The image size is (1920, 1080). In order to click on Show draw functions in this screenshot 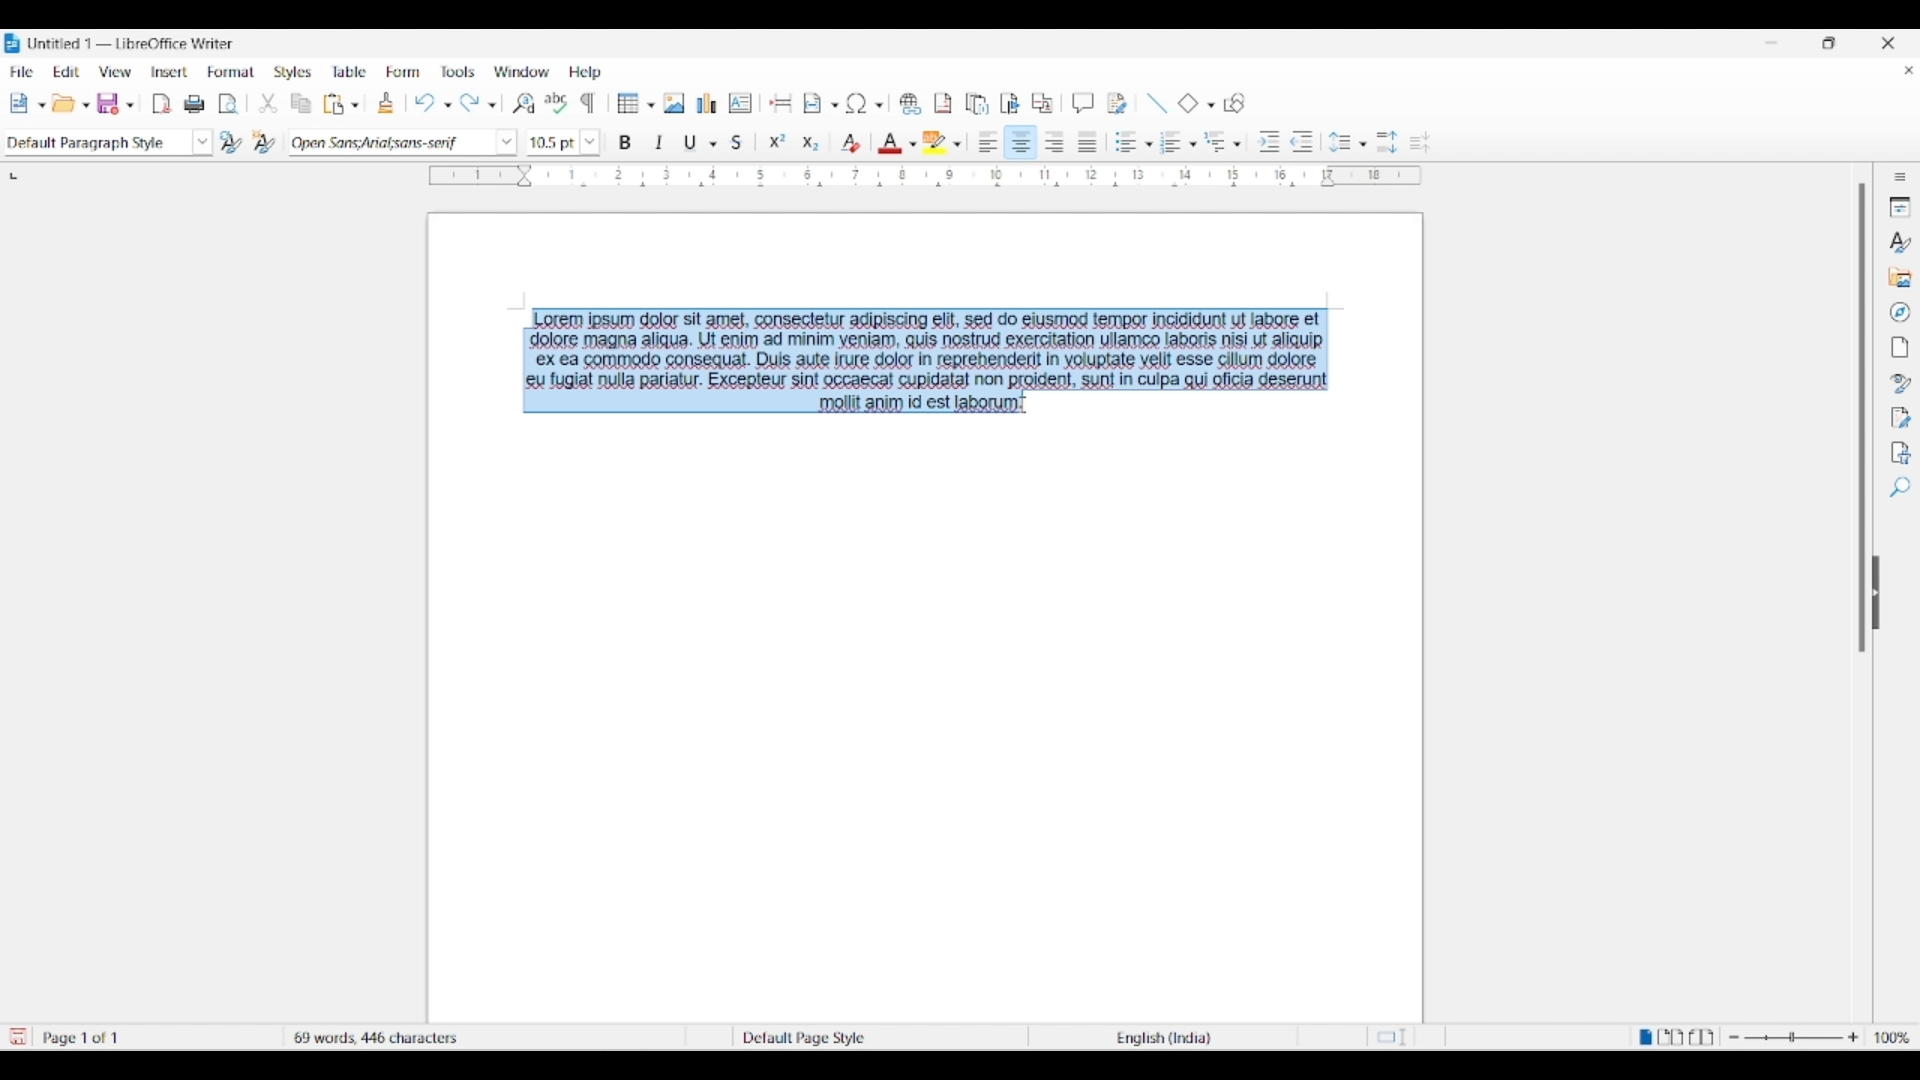, I will do `click(1234, 103)`.